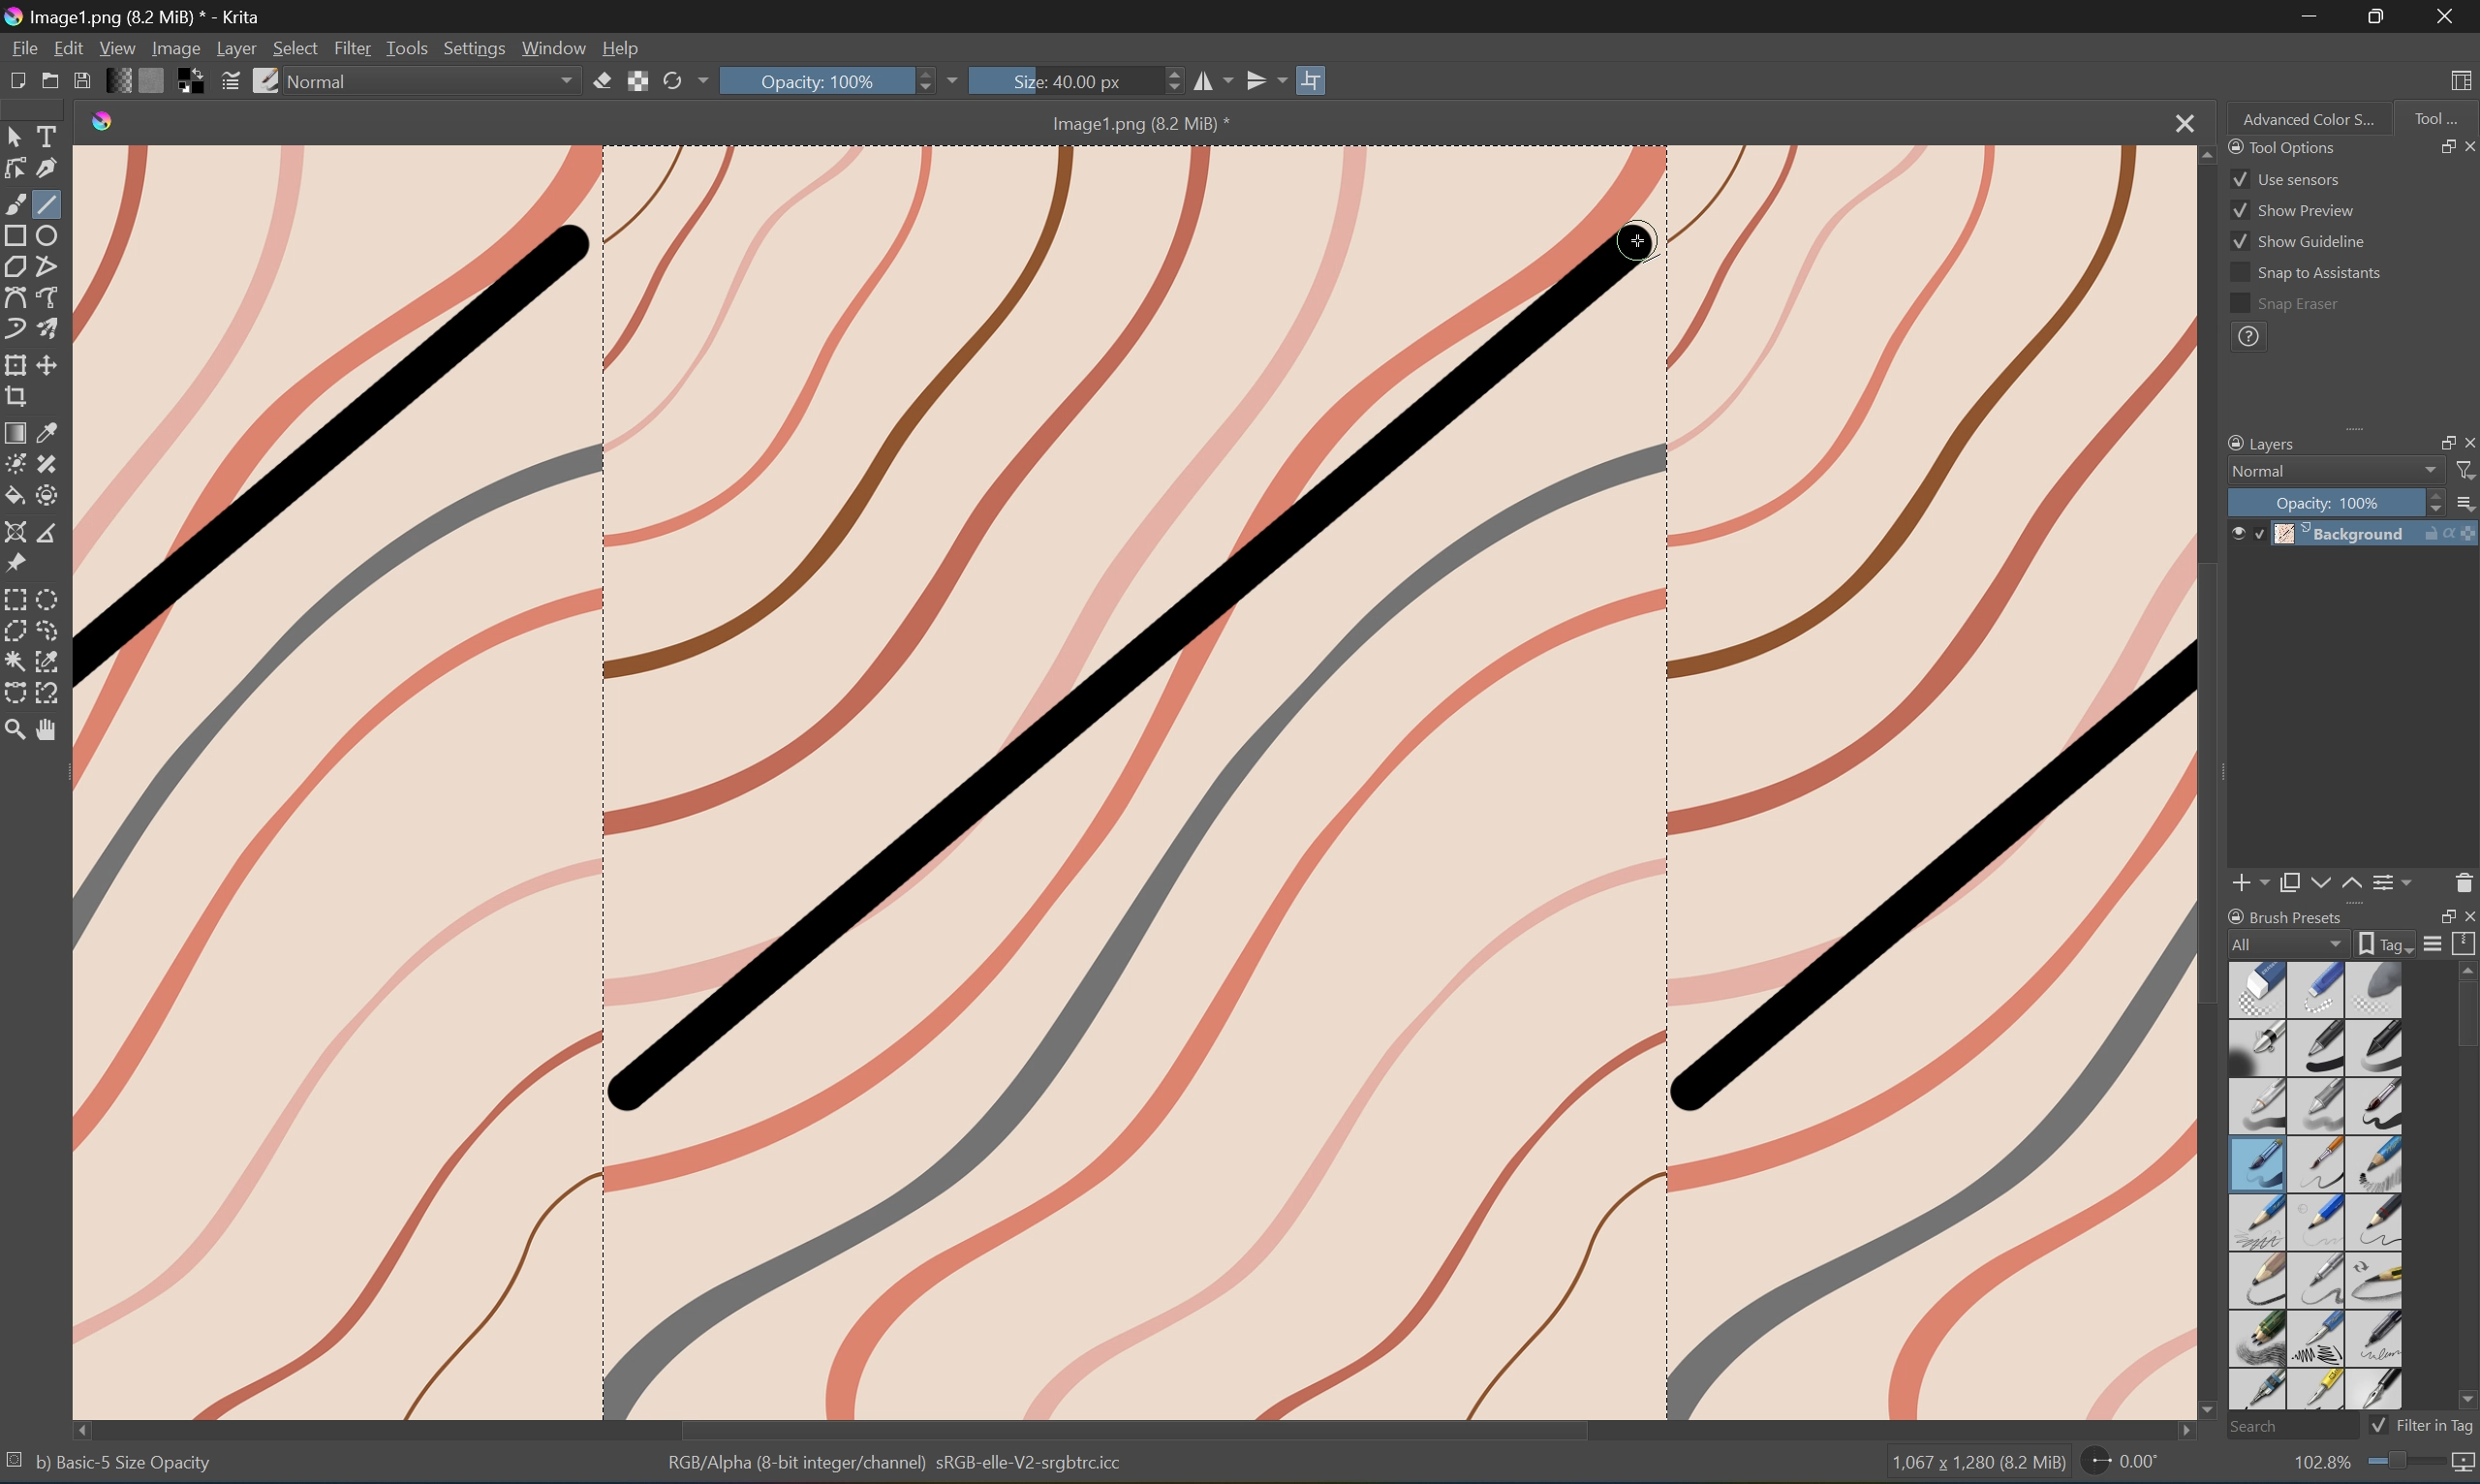 The image size is (2480, 1484). Describe the element at coordinates (2176, 1432) in the screenshot. I see `Scroll Right` at that location.